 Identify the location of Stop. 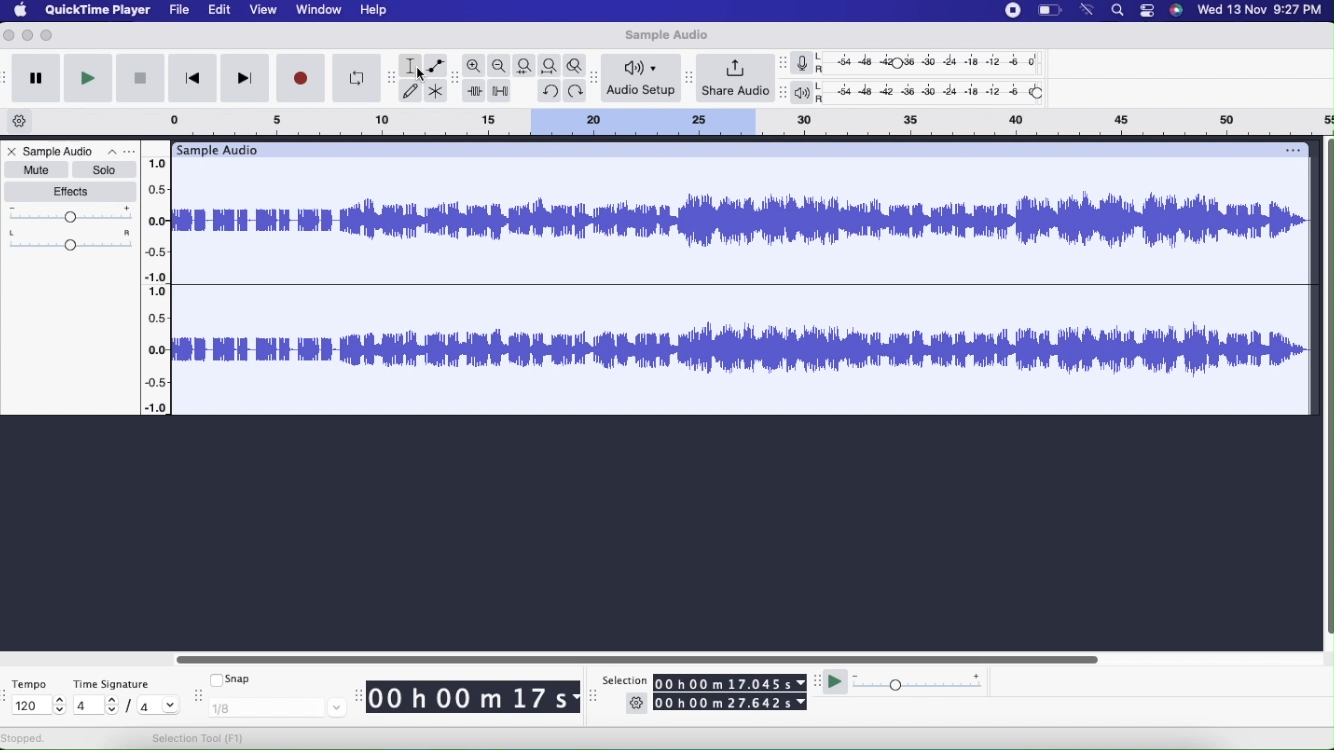
(140, 80).